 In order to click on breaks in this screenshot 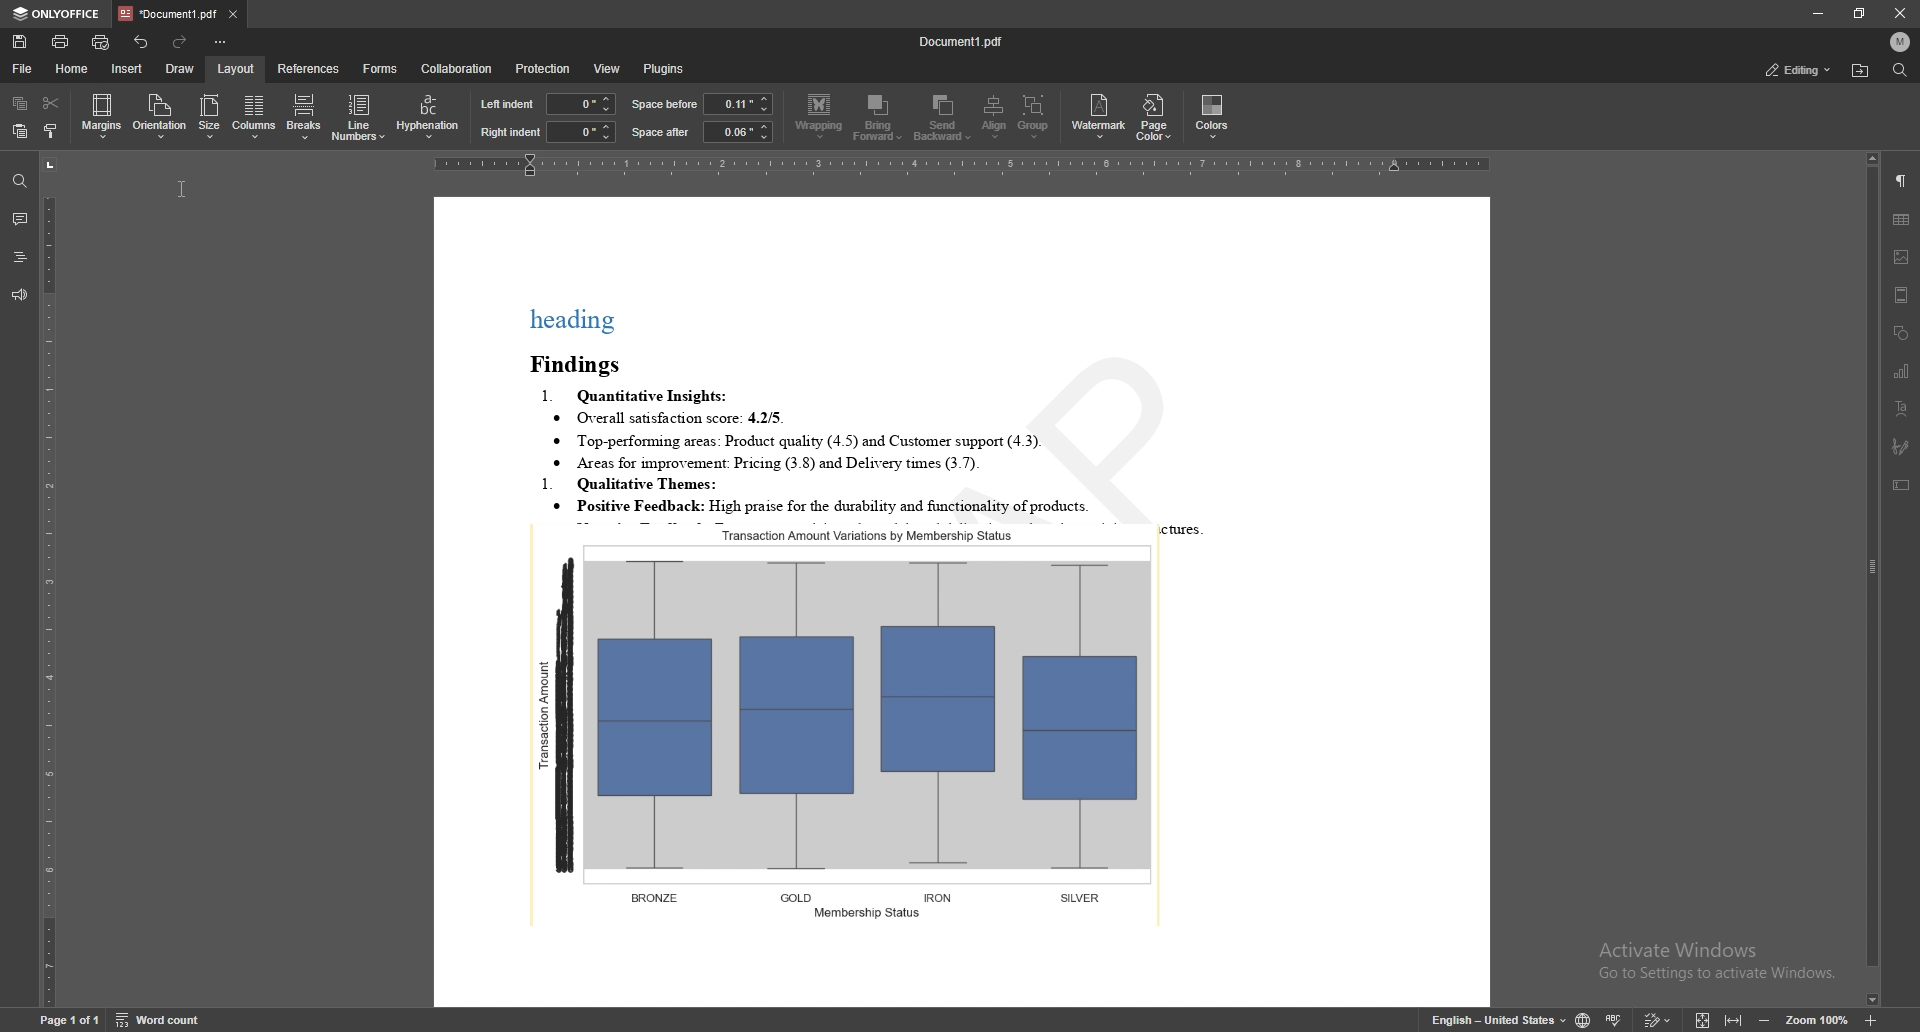, I will do `click(302, 116)`.